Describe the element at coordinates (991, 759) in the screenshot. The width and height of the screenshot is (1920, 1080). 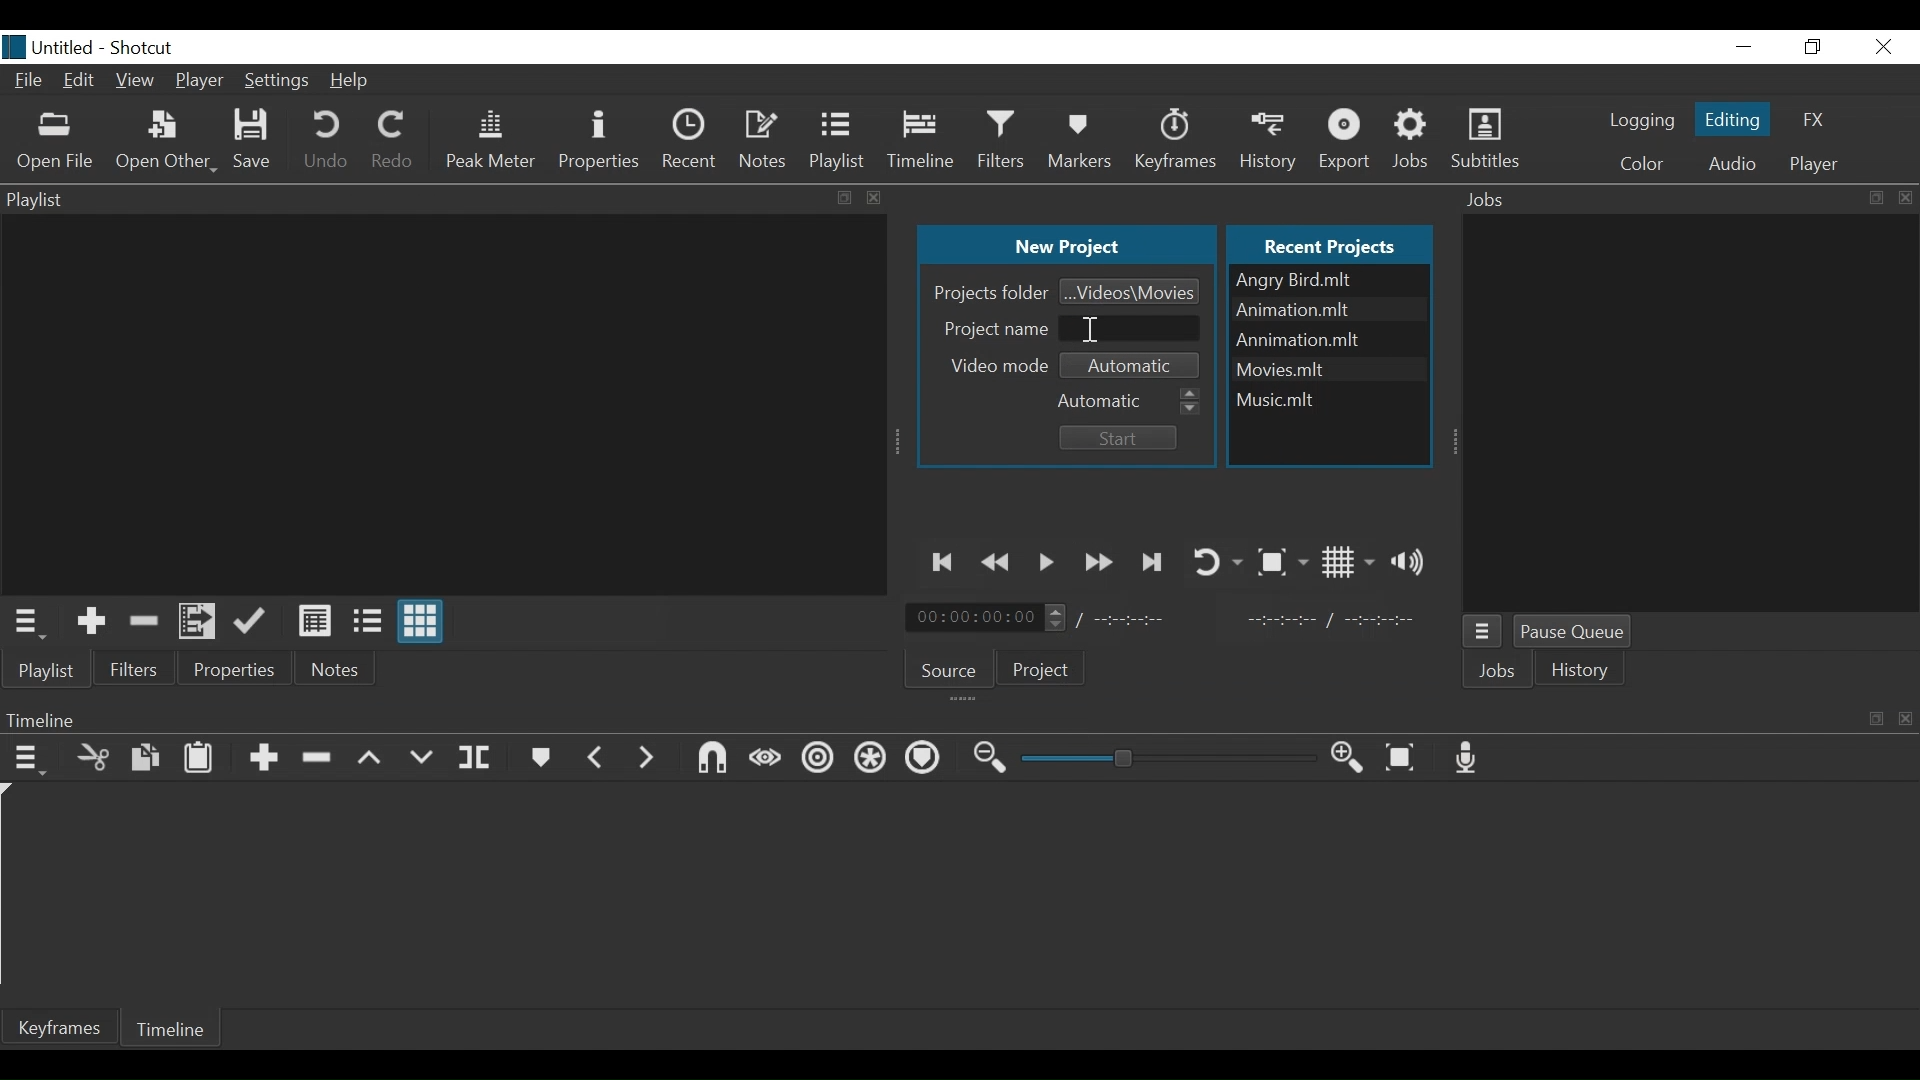
I see `Zoom timeline out` at that location.